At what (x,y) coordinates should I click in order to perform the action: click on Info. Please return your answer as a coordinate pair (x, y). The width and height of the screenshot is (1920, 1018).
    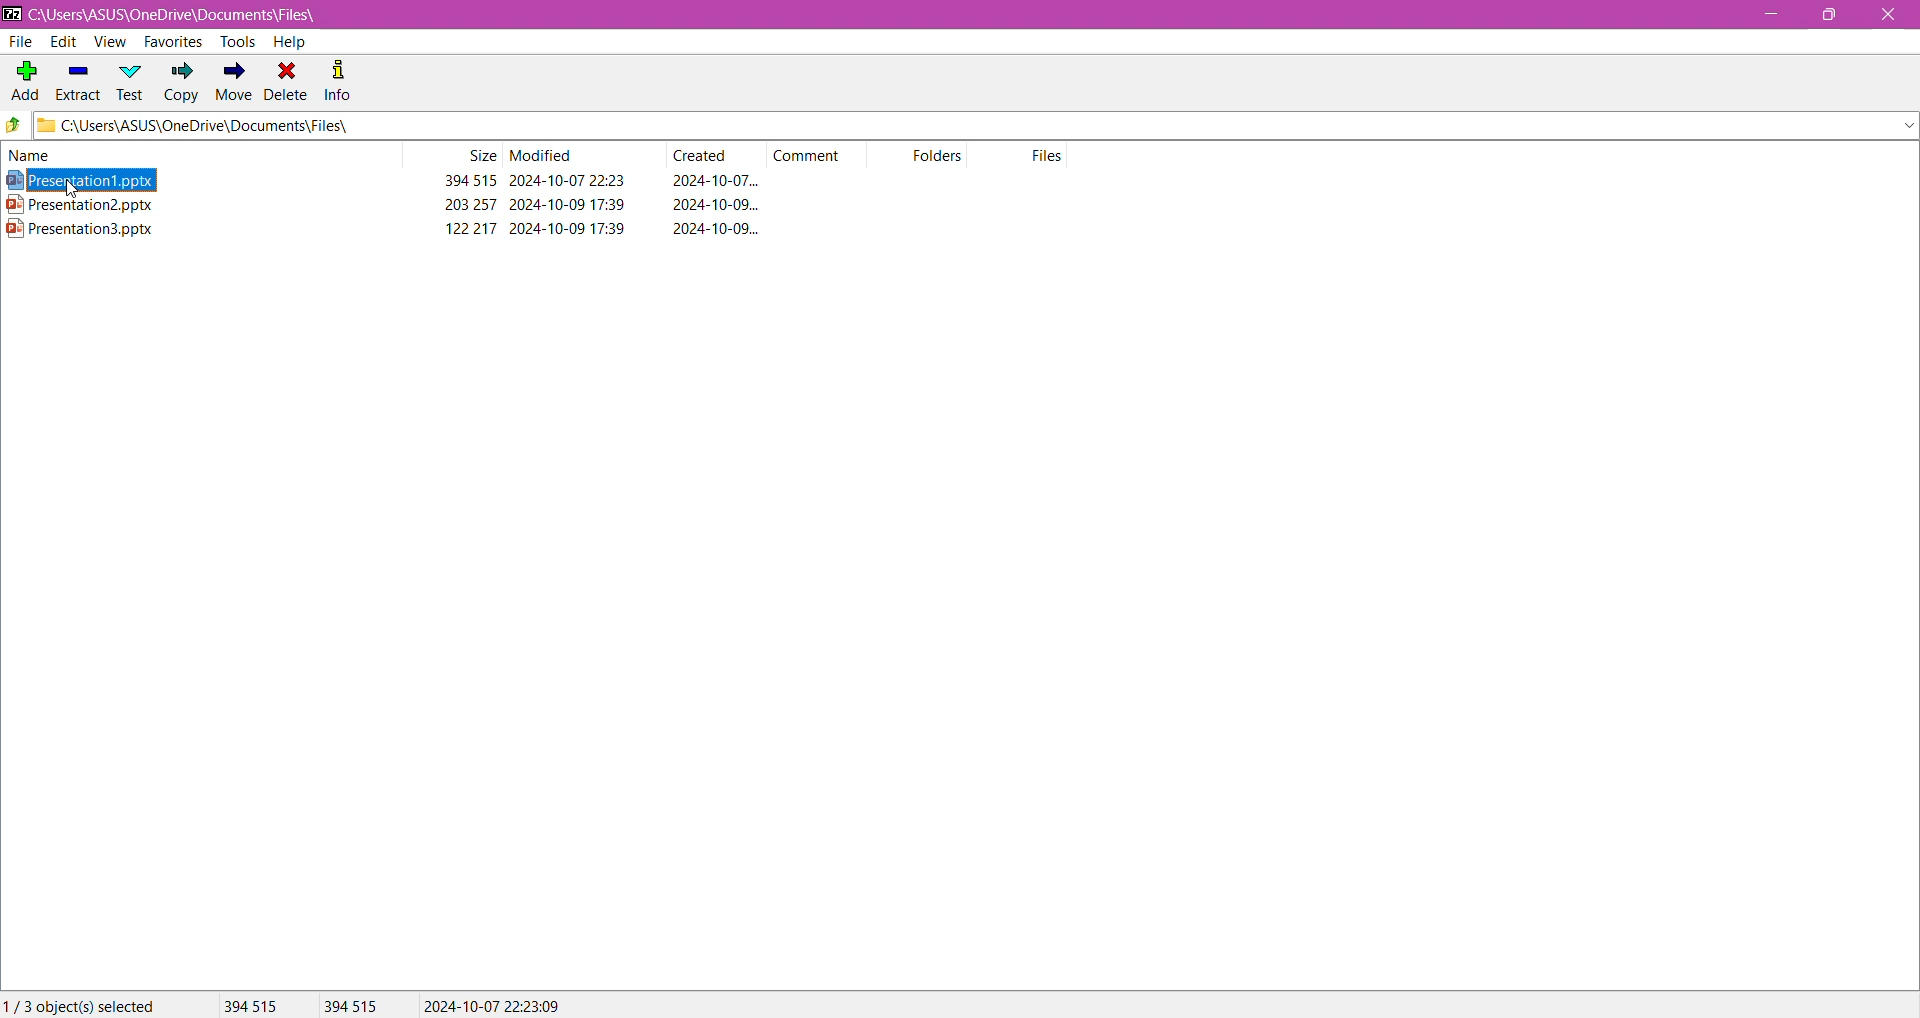
    Looking at the image, I should click on (339, 79).